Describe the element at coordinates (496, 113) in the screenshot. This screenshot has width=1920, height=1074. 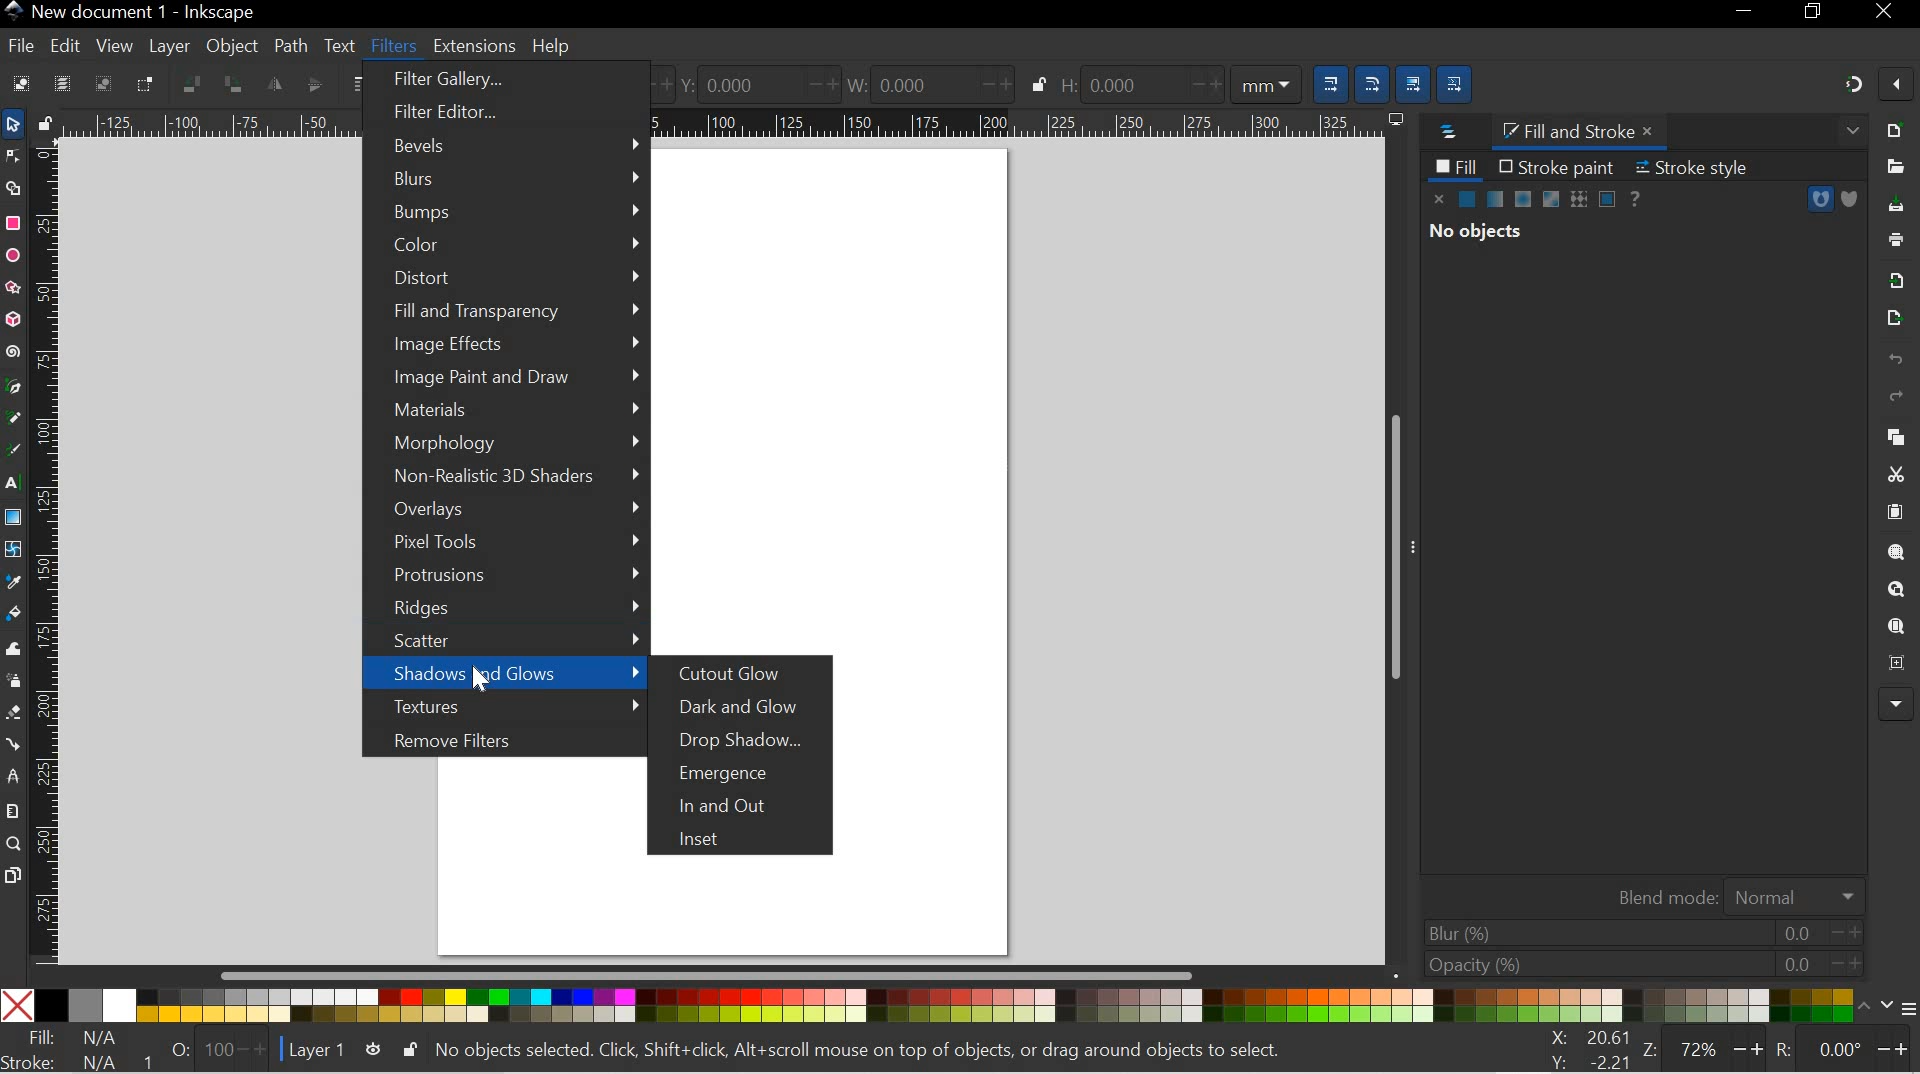
I see `FILTER EDITOR` at that location.